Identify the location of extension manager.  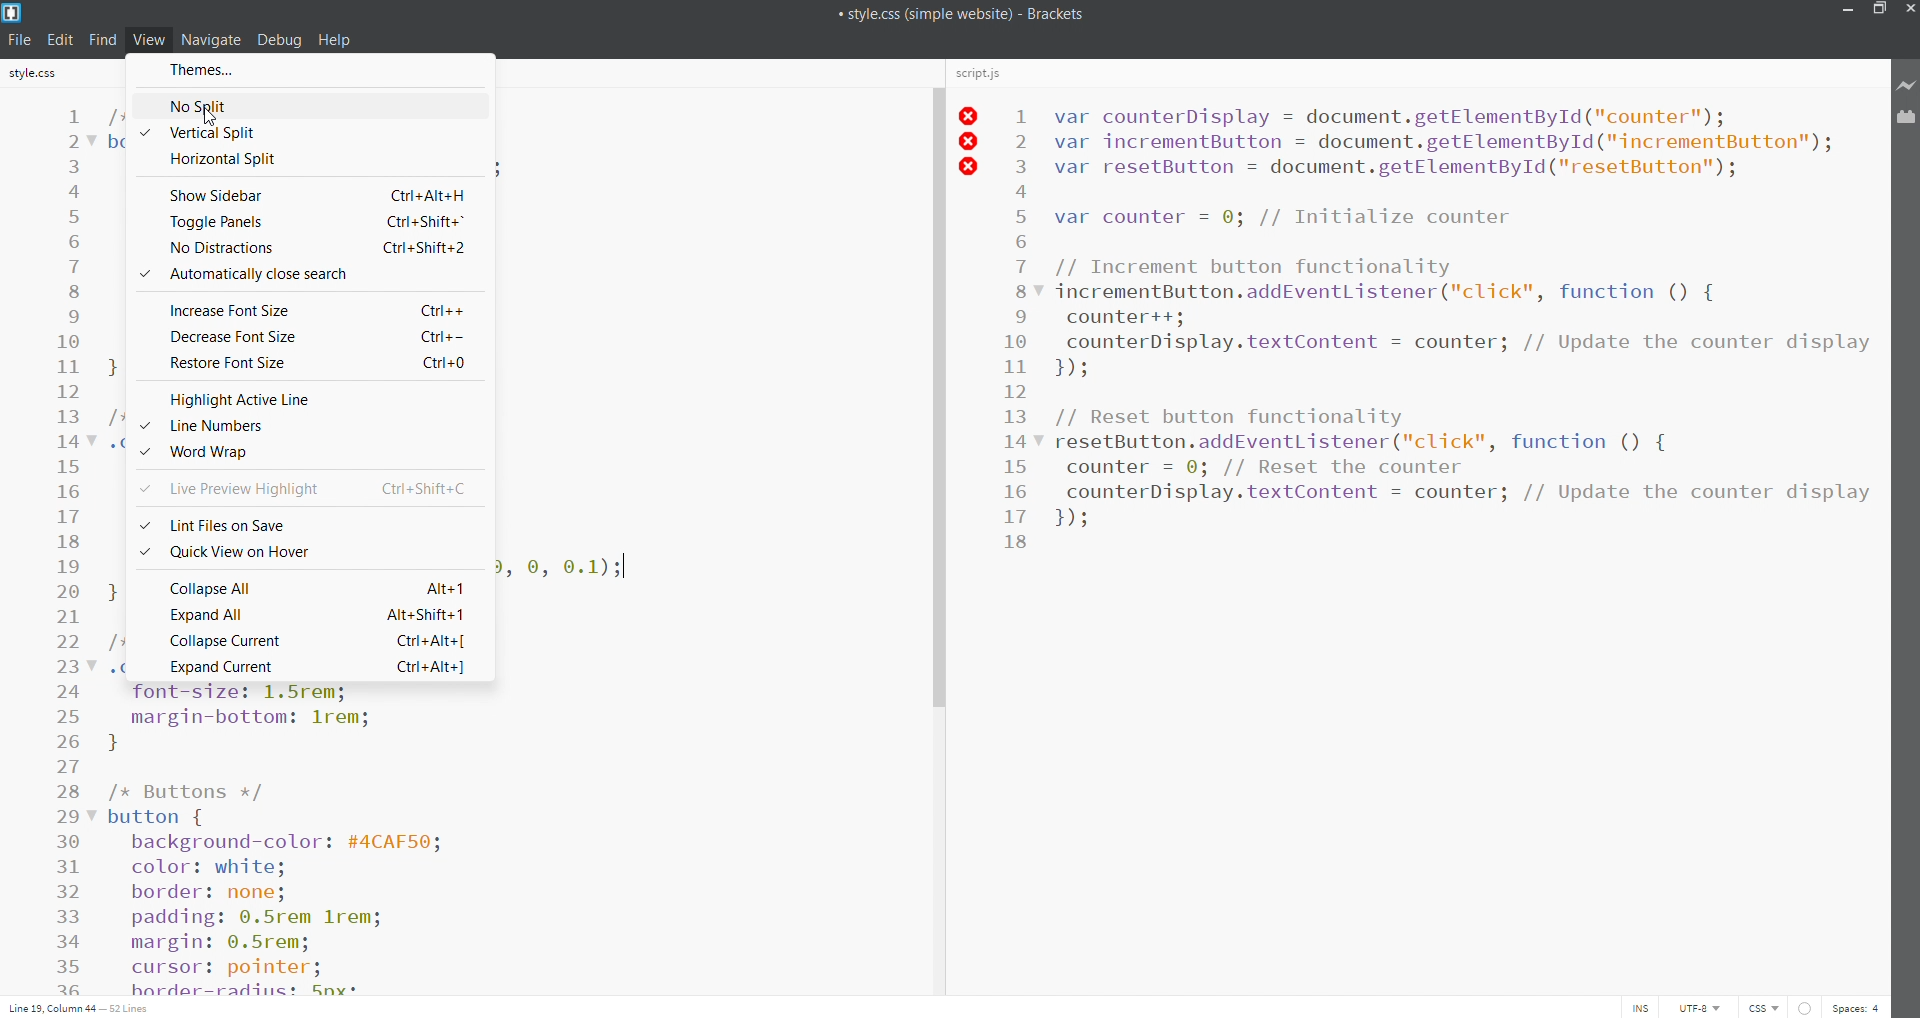
(1907, 119).